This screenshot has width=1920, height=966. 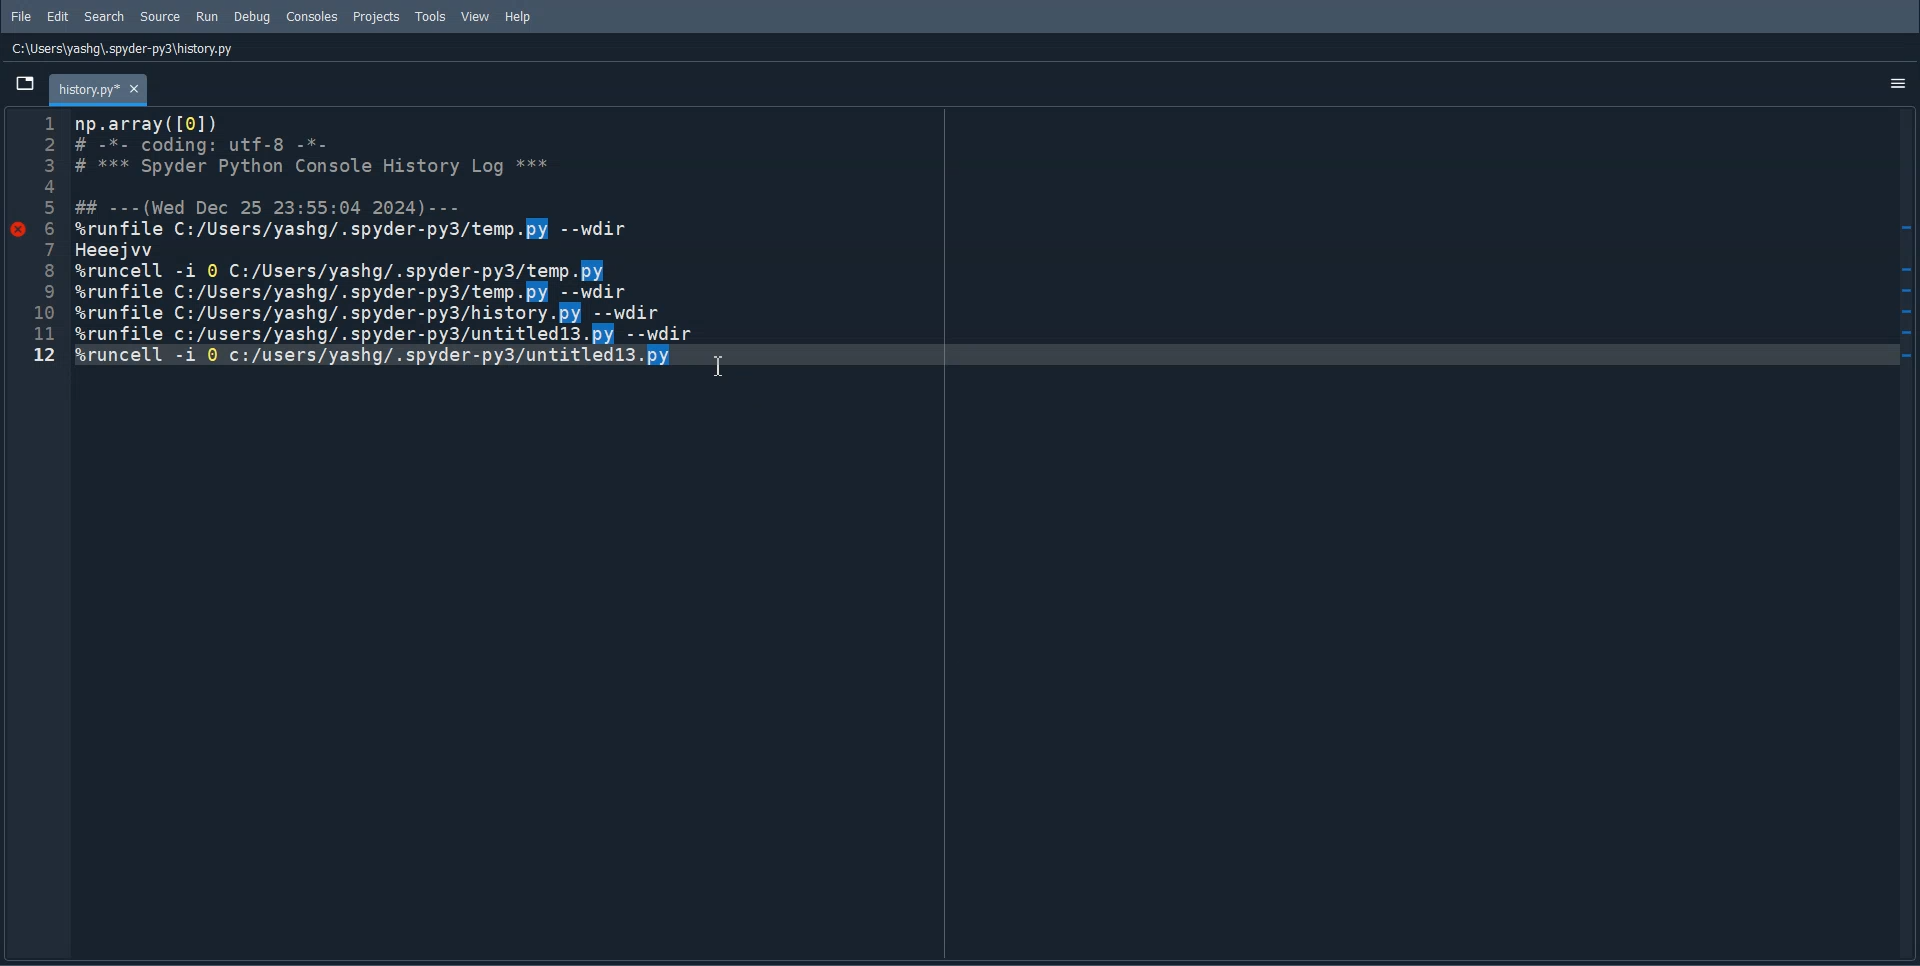 What do you see at coordinates (517, 17) in the screenshot?
I see `Help` at bounding box center [517, 17].